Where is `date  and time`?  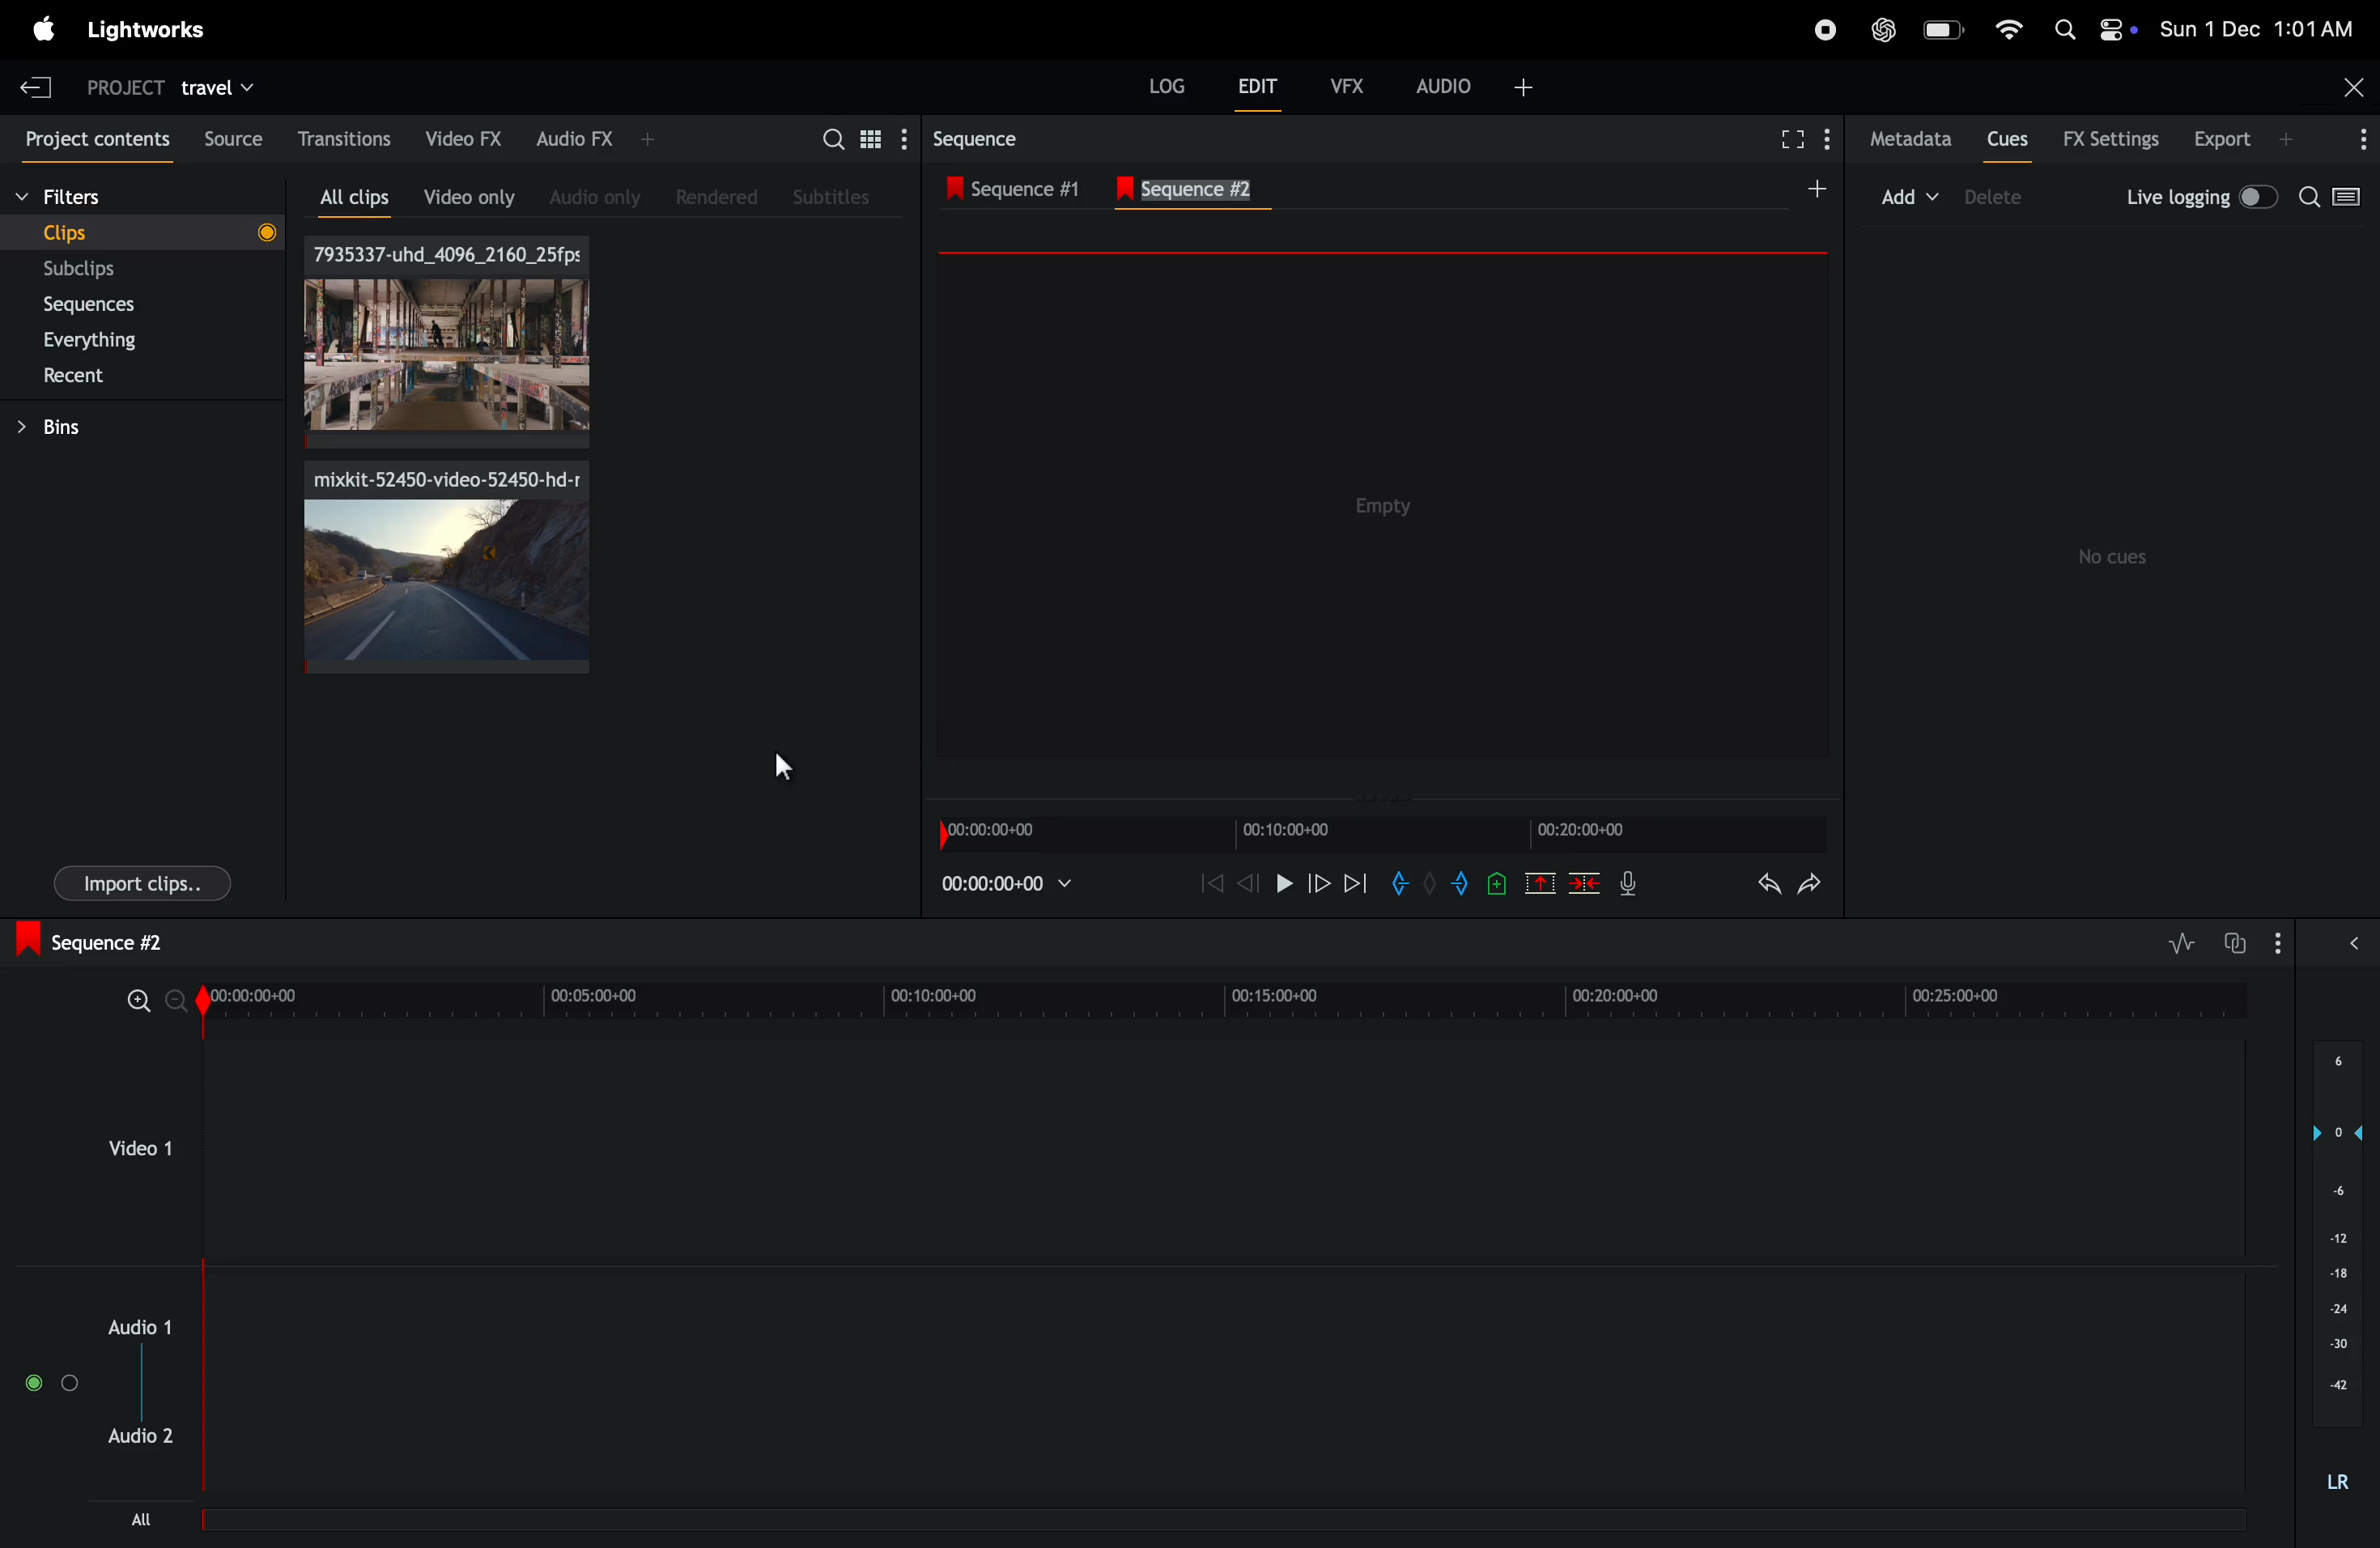 date  and time is located at coordinates (2257, 24).